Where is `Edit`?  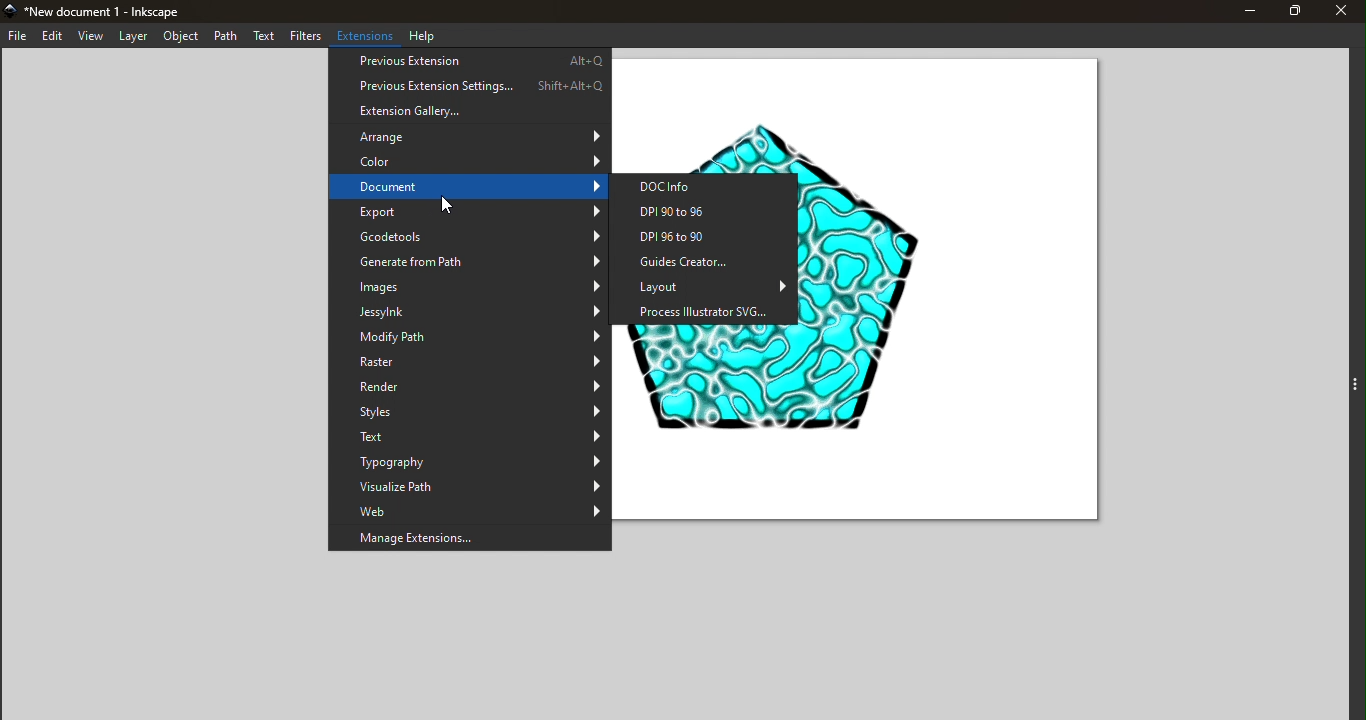
Edit is located at coordinates (53, 37).